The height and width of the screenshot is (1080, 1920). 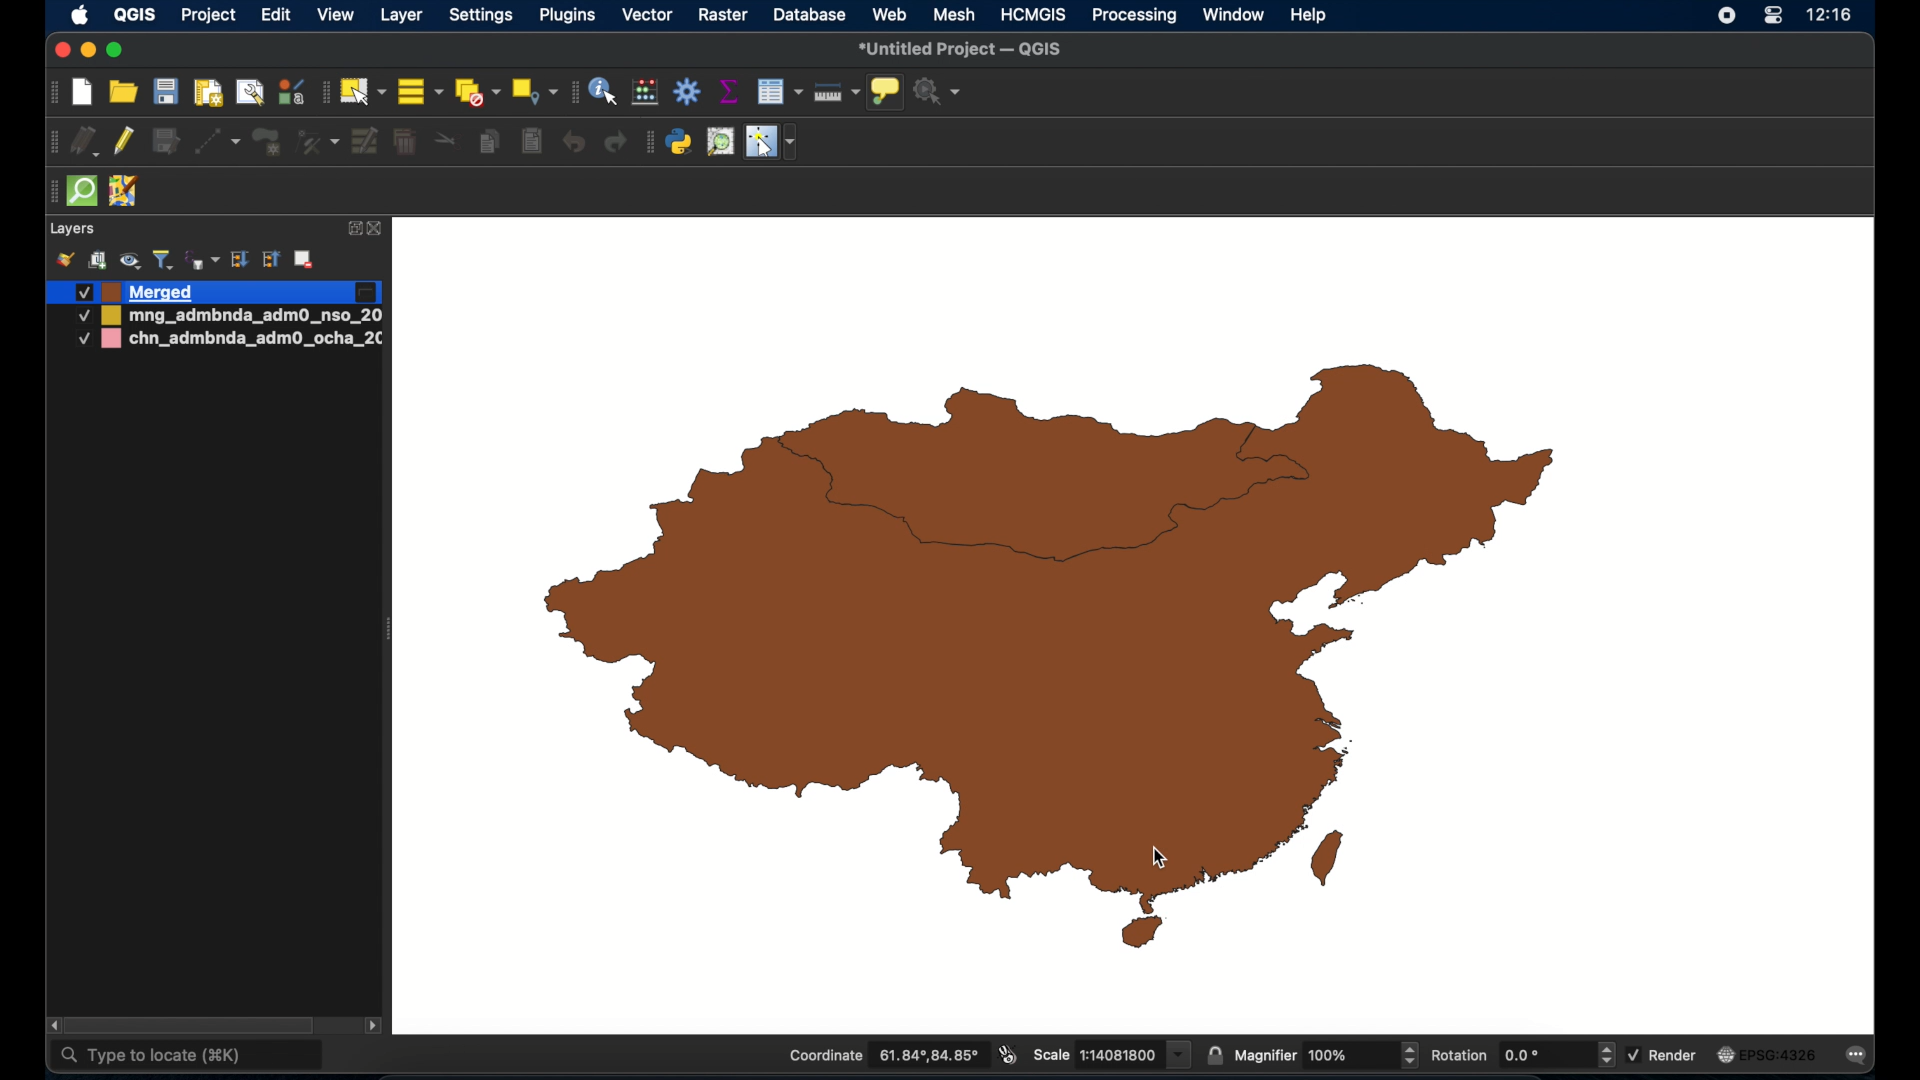 I want to click on raster, so click(x=723, y=16).